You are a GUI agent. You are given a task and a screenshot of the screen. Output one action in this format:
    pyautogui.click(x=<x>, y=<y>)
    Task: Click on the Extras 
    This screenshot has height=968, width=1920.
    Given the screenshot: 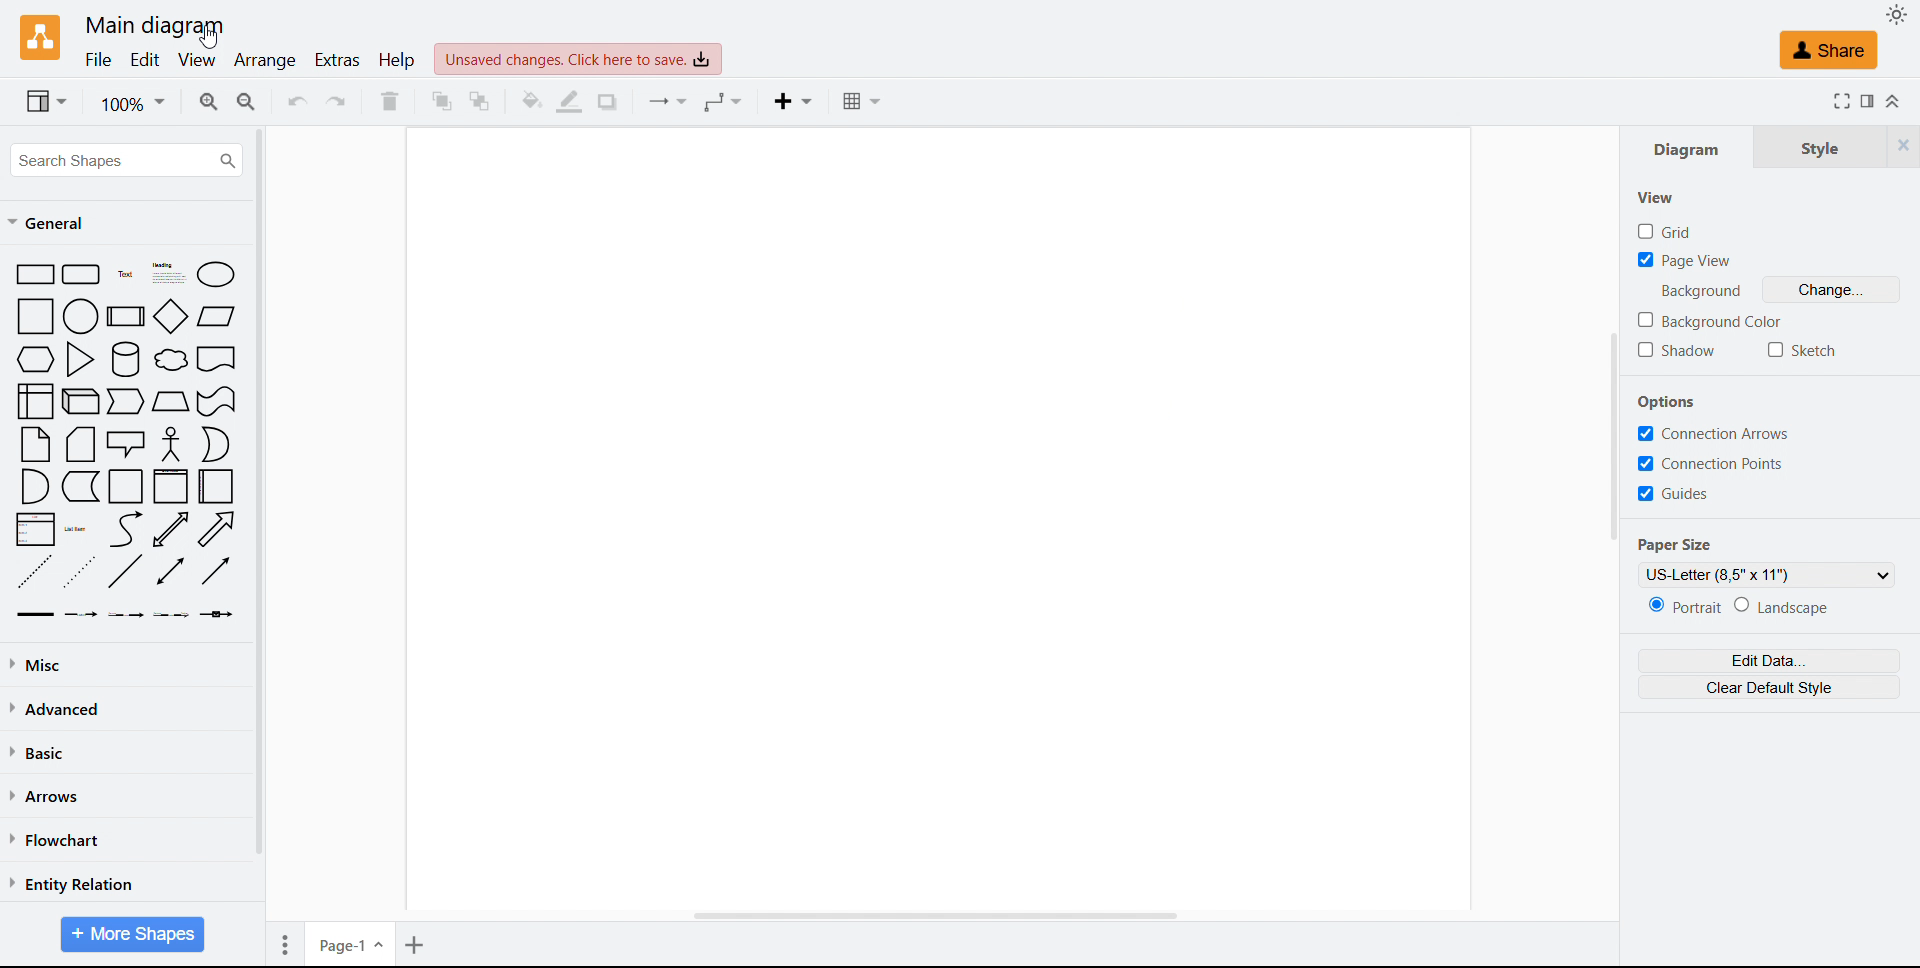 What is the action you would take?
    pyautogui.click(x=336, y=60)
    